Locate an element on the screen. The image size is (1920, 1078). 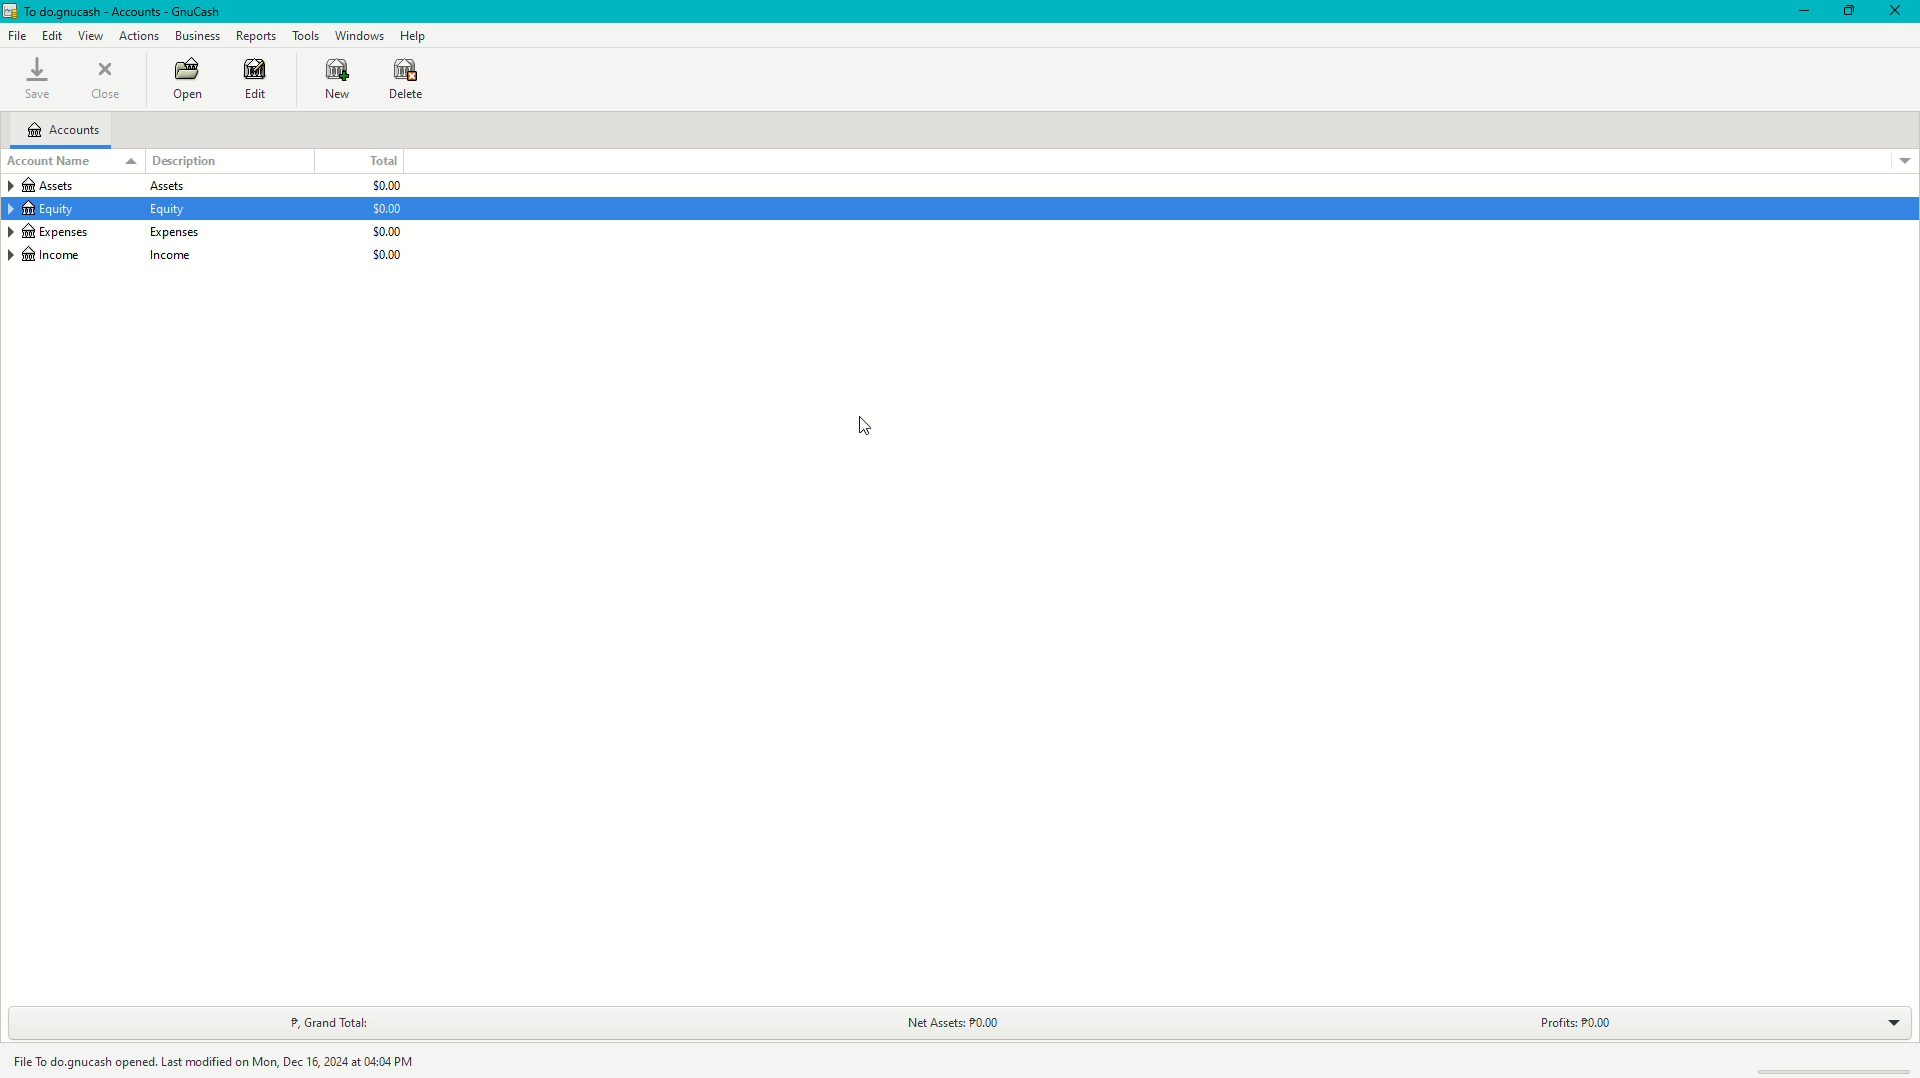
Profits is located at coordinates (1576, 1020).